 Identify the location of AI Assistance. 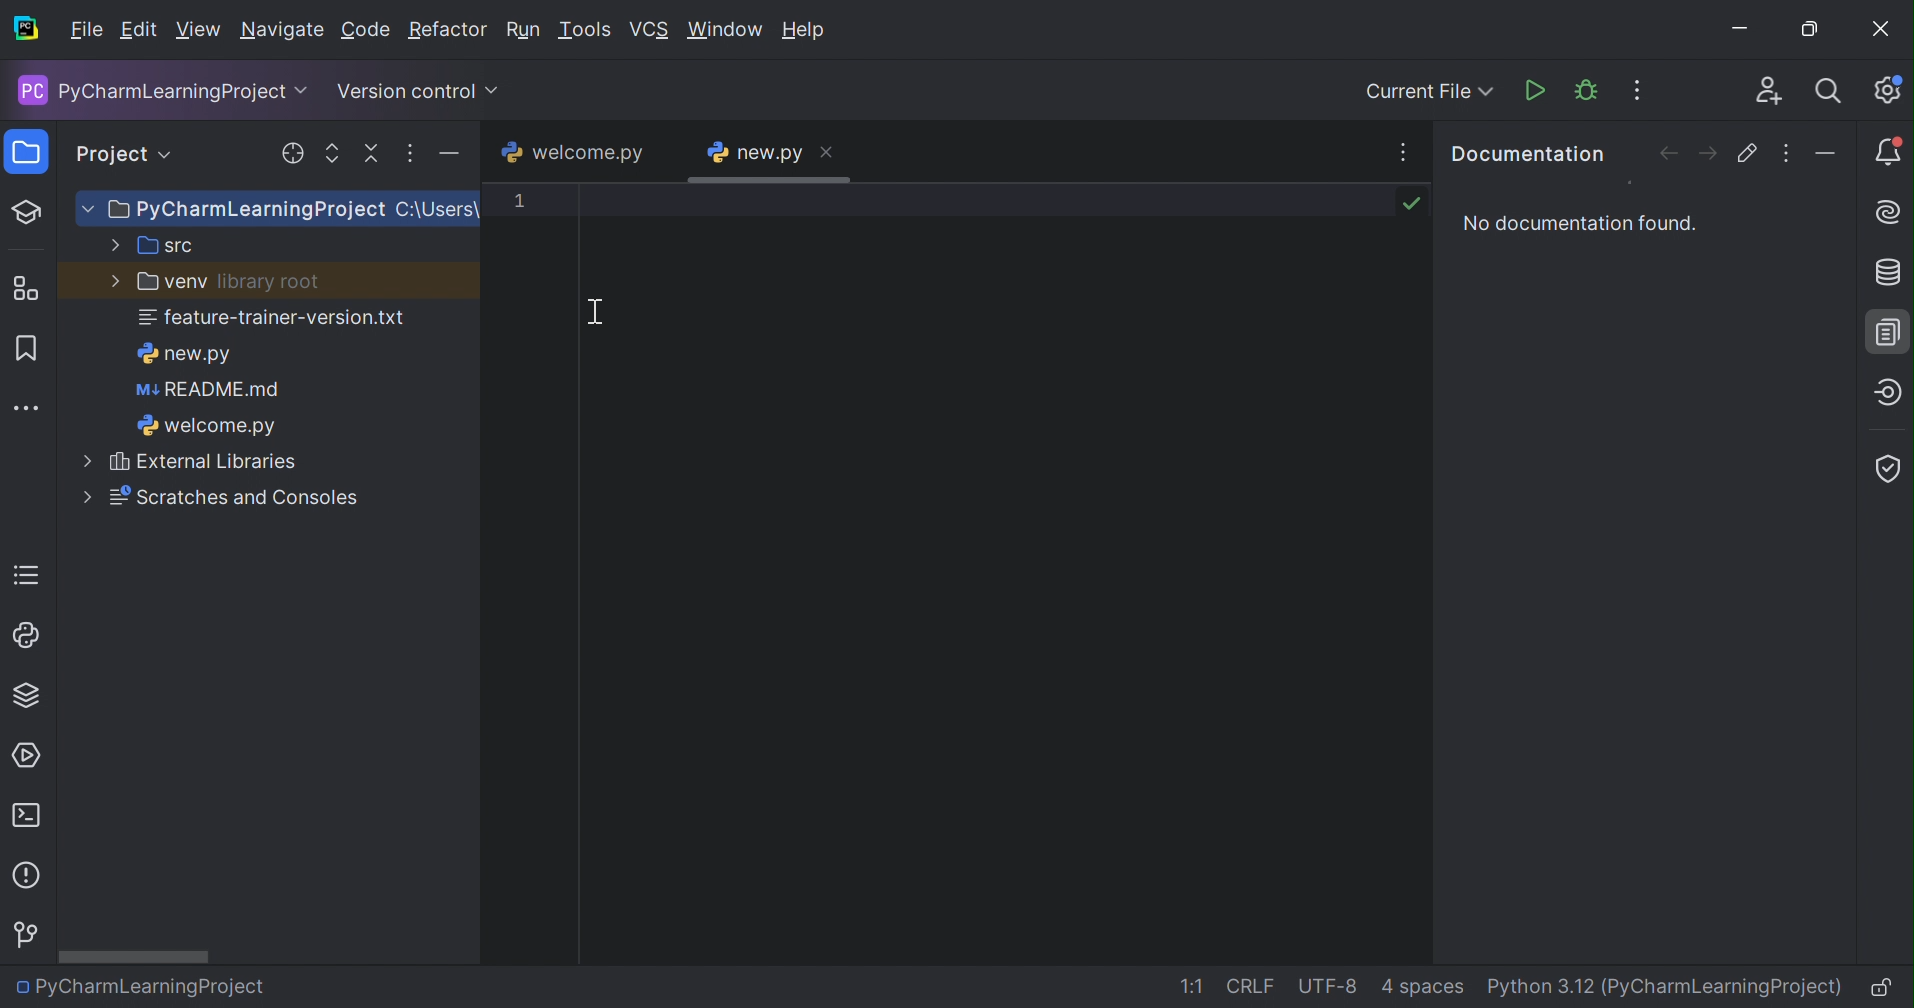
(1891, 213).